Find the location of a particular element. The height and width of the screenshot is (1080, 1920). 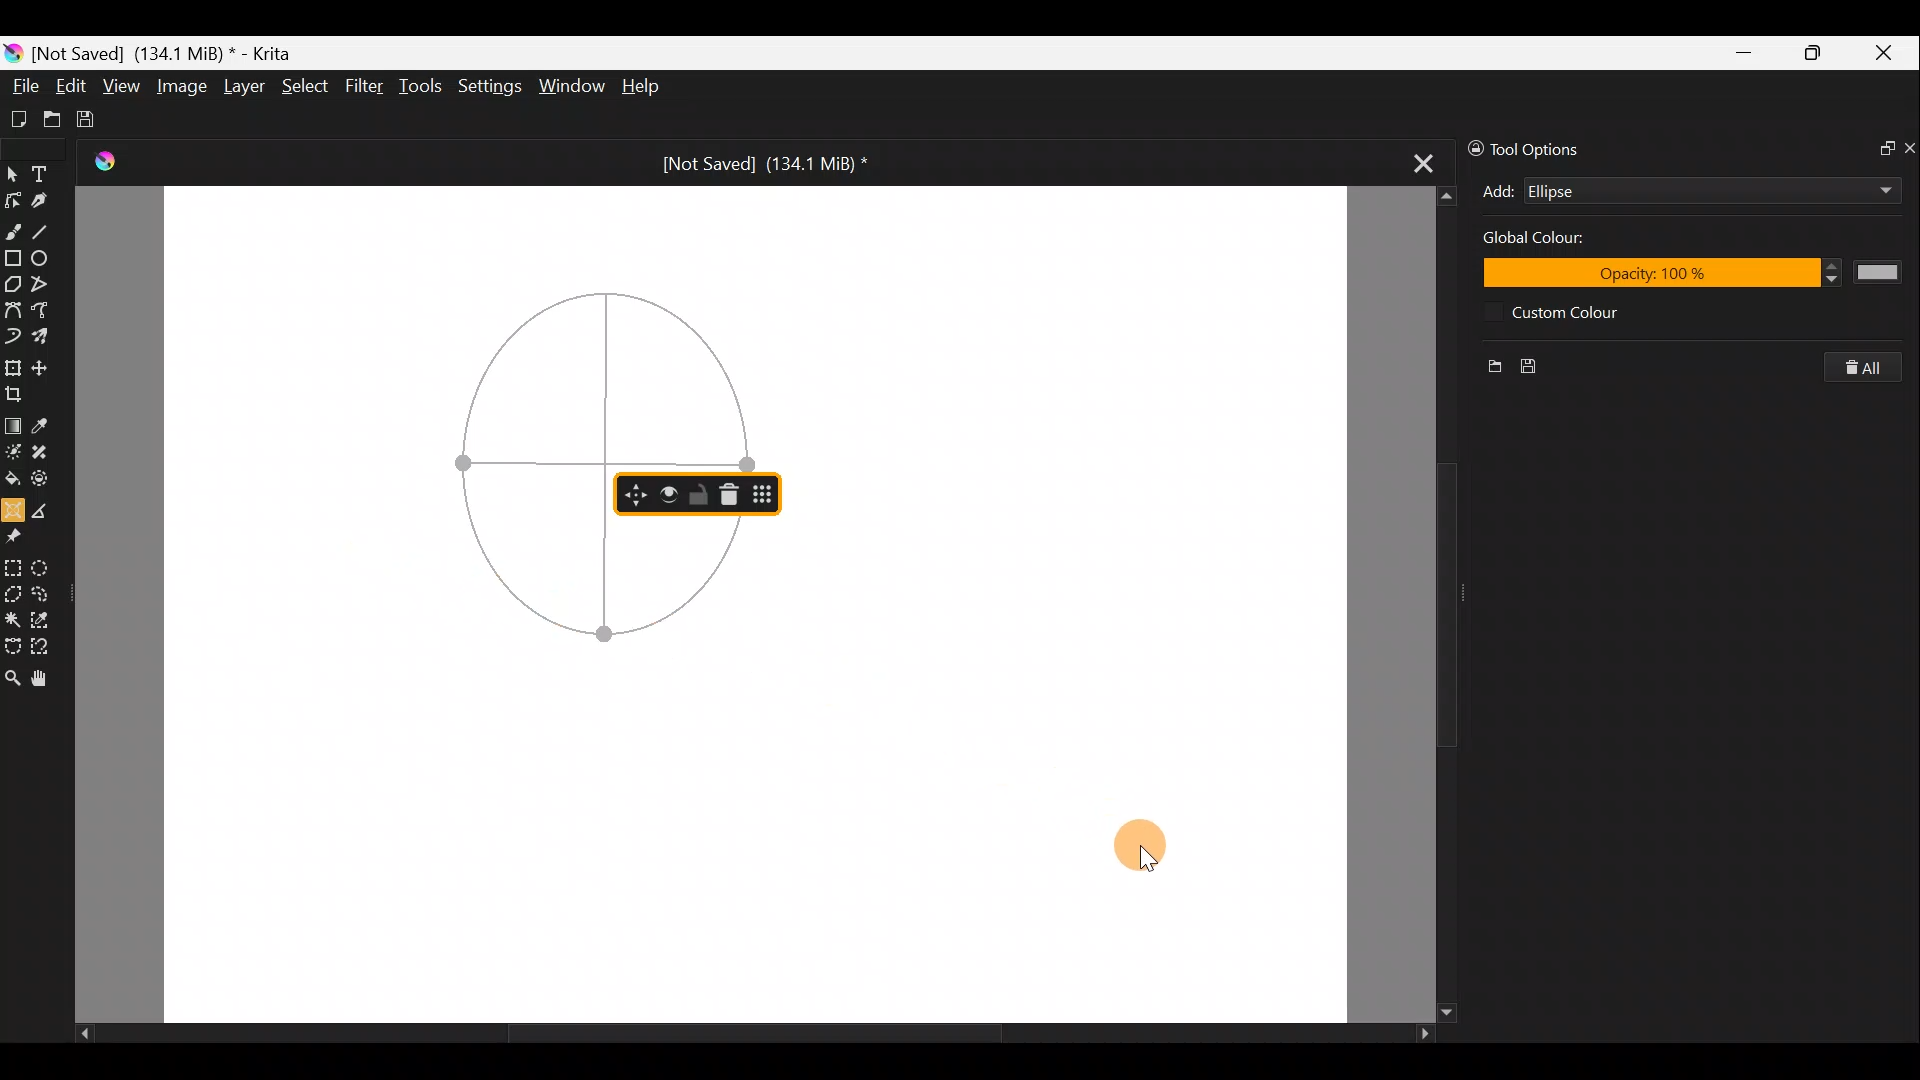

Enclose and fill tool is located at coordinates (49, 482).